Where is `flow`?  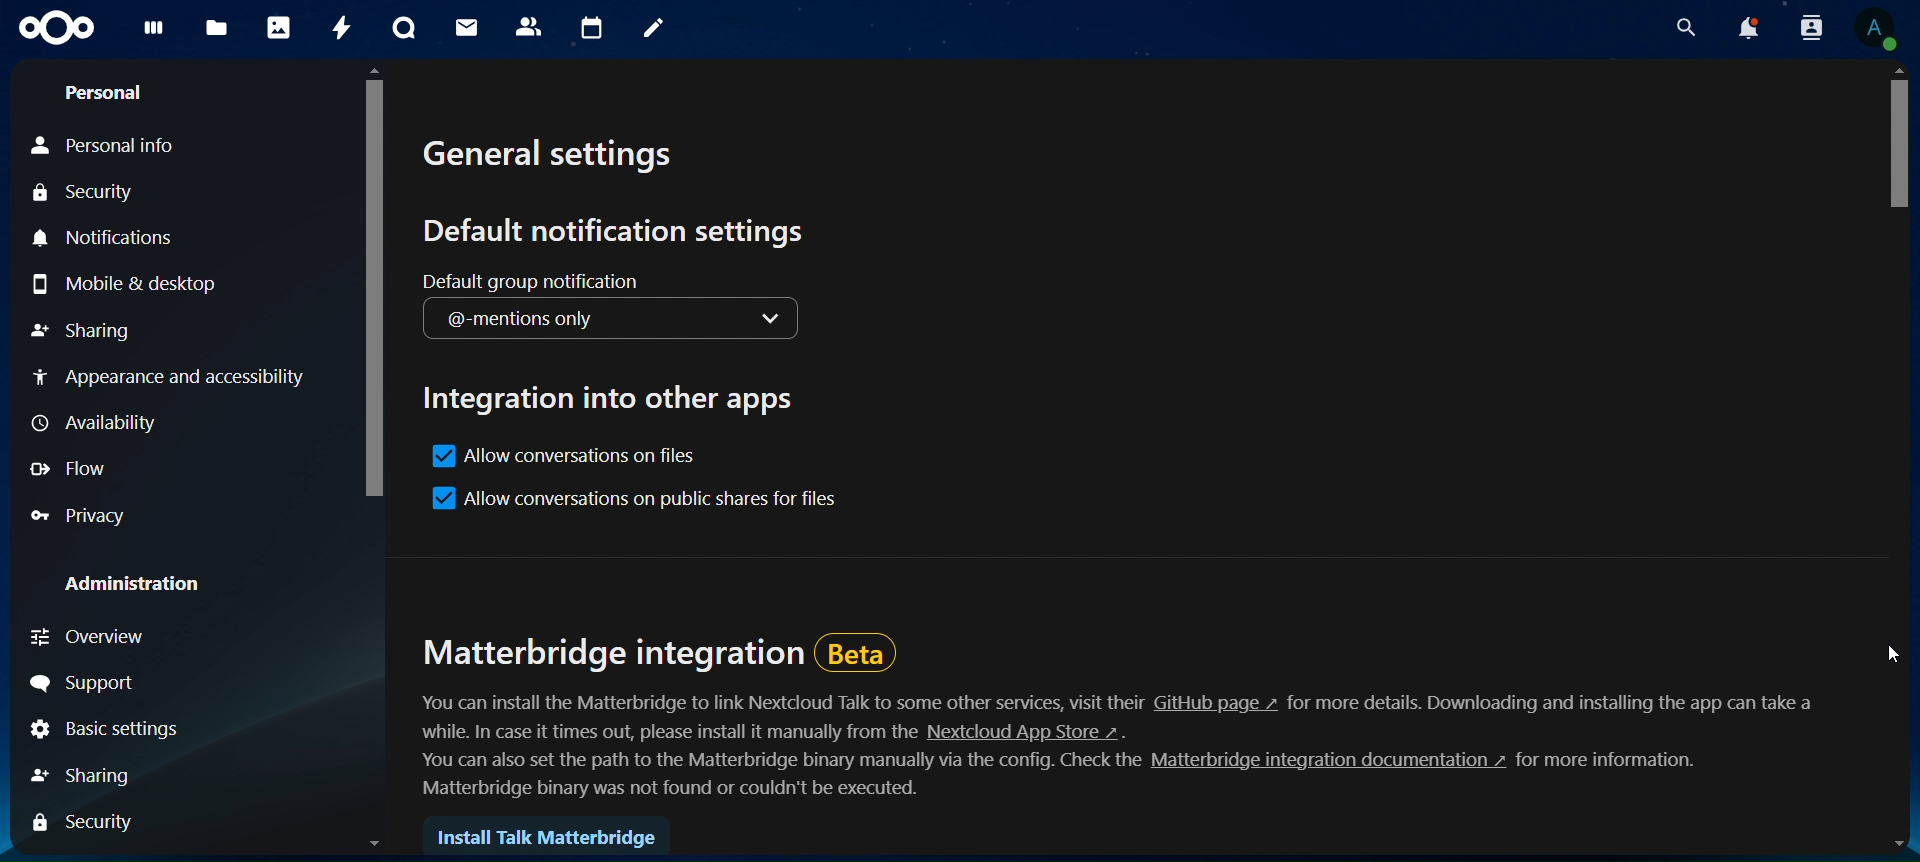
flow is located at coordinates (82, 469).